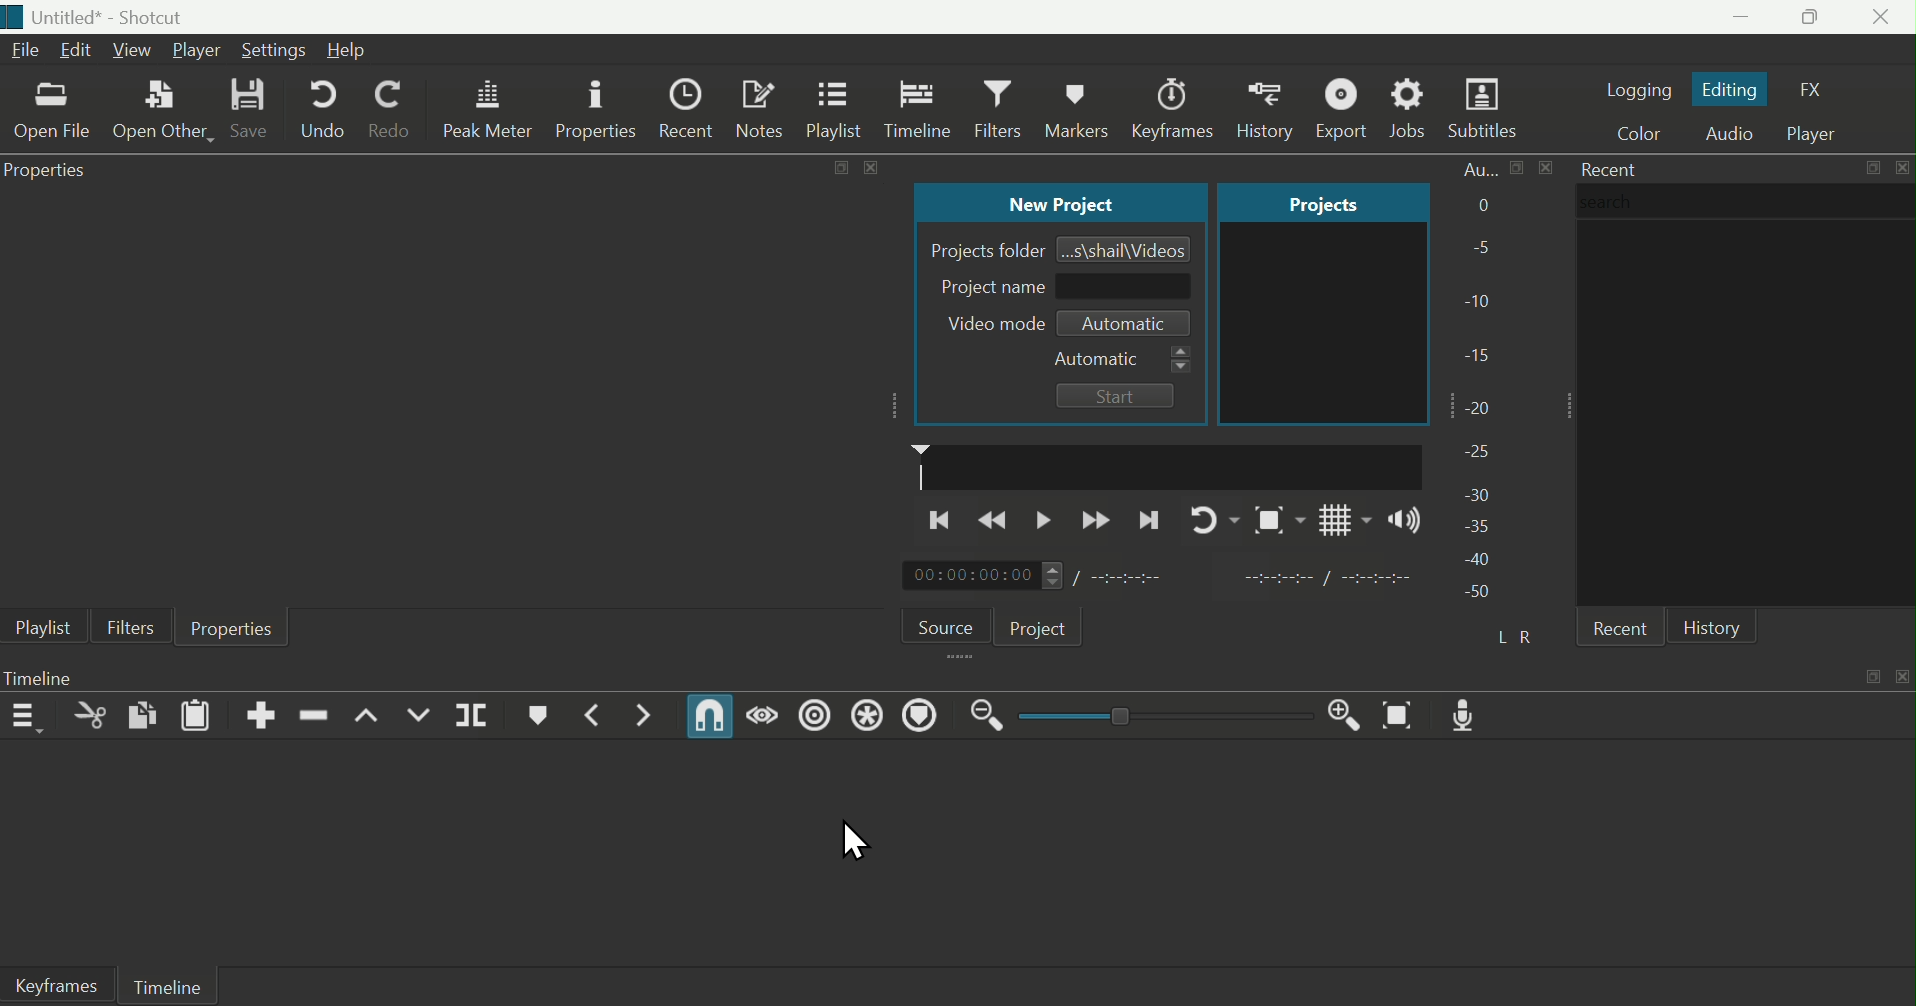 The height and width of the screenshot is (1006, 1916). I want to click on Subtitles, so click(1487, 109).